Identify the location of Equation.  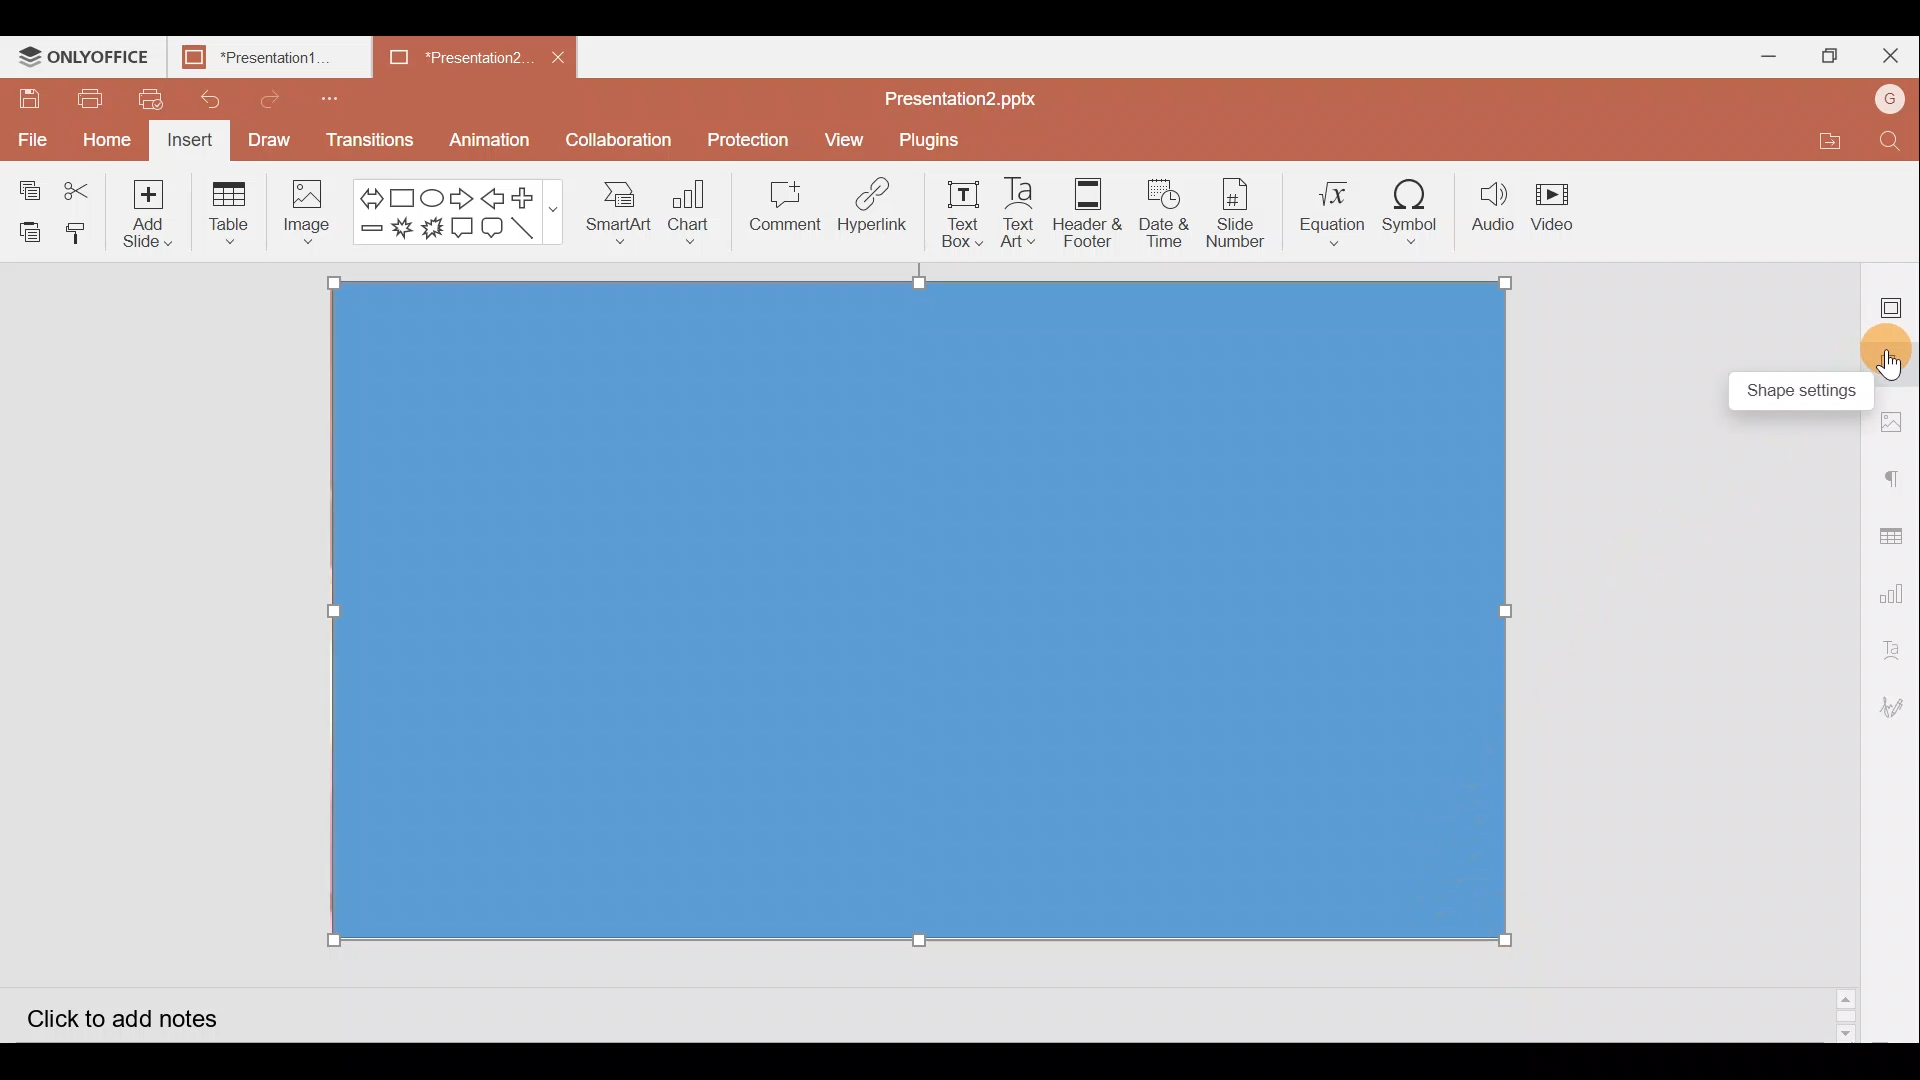
(1332, 209).